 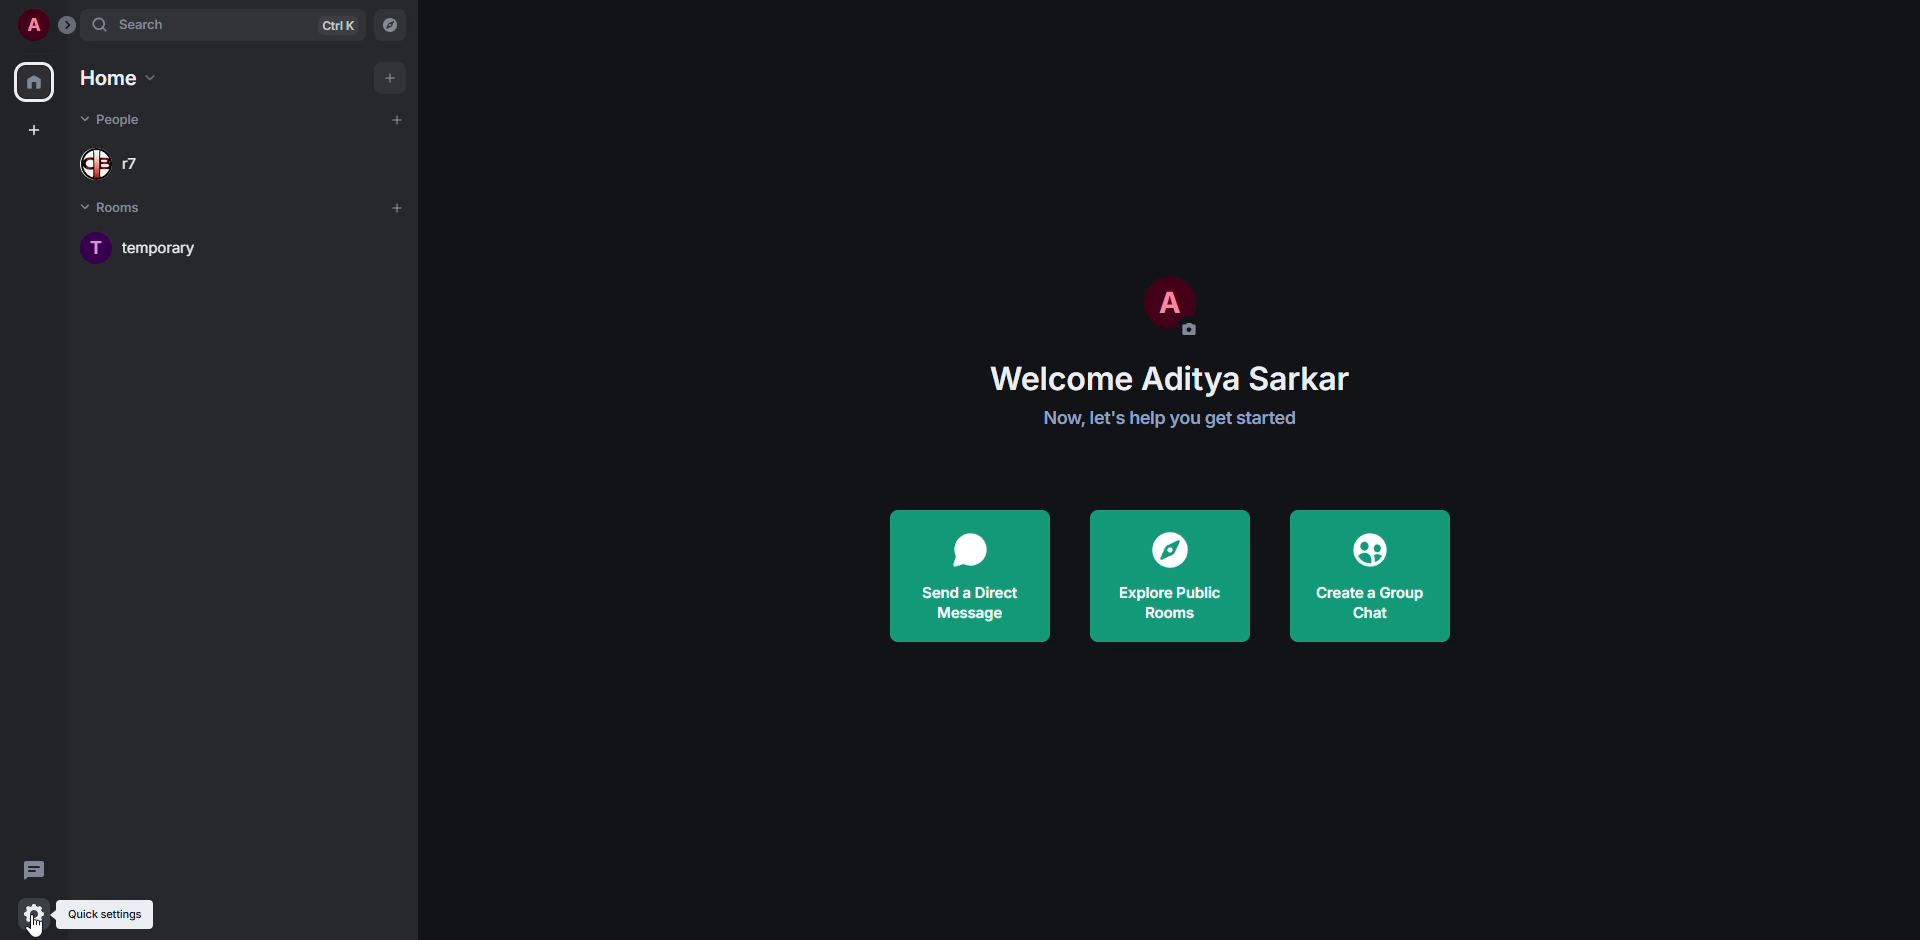 I want to click on welcome, so click(x=1173, y=378).